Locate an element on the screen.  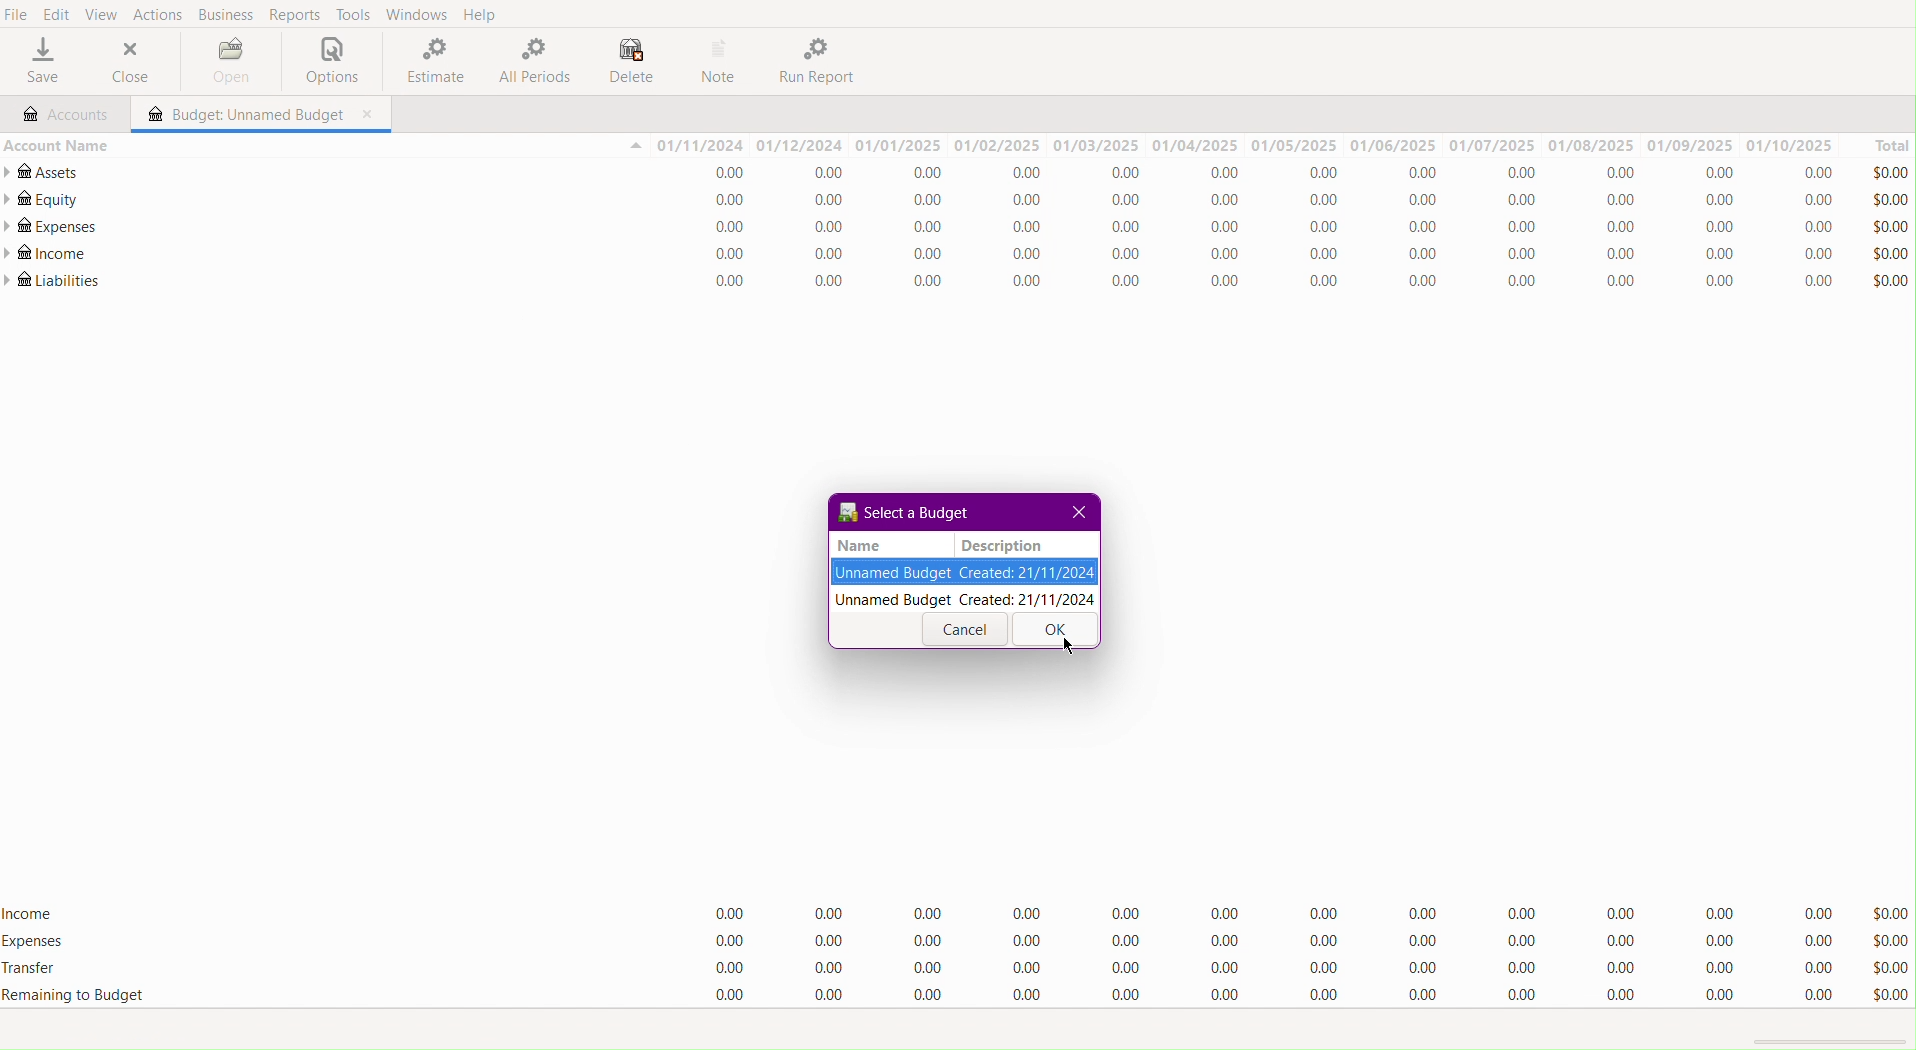
Close is located at coordinates (1081, 513).